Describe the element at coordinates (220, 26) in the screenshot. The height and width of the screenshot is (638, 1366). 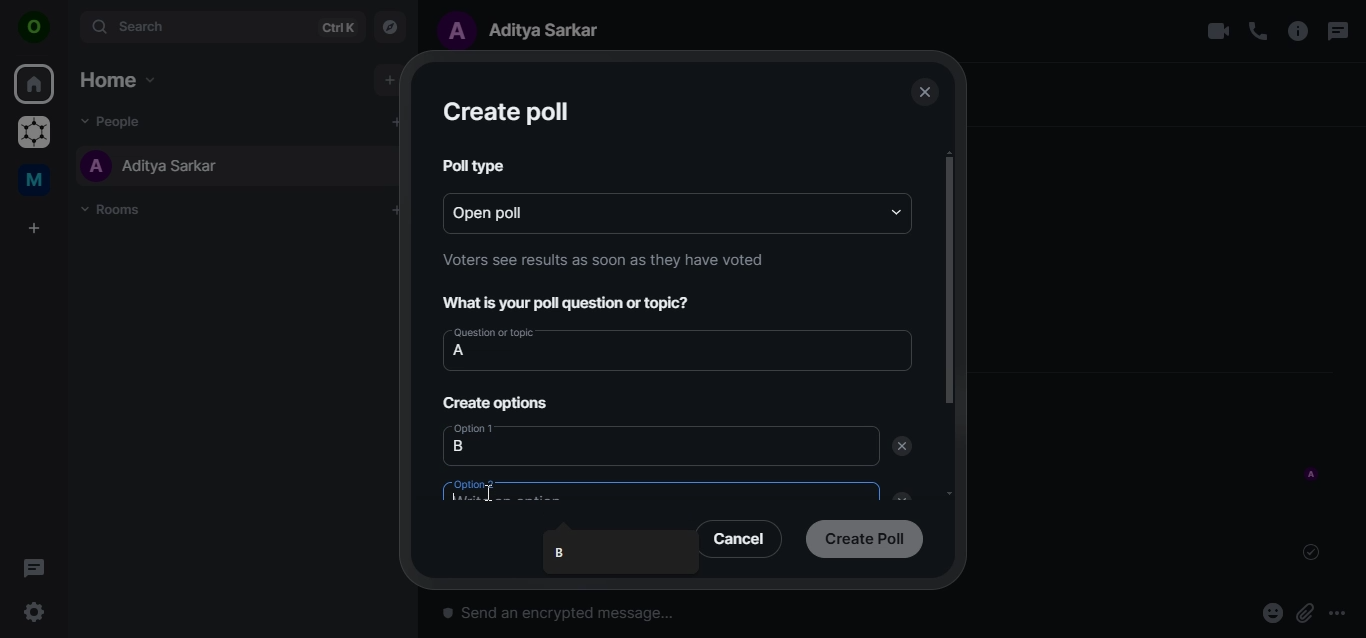
I see `search` at that location.